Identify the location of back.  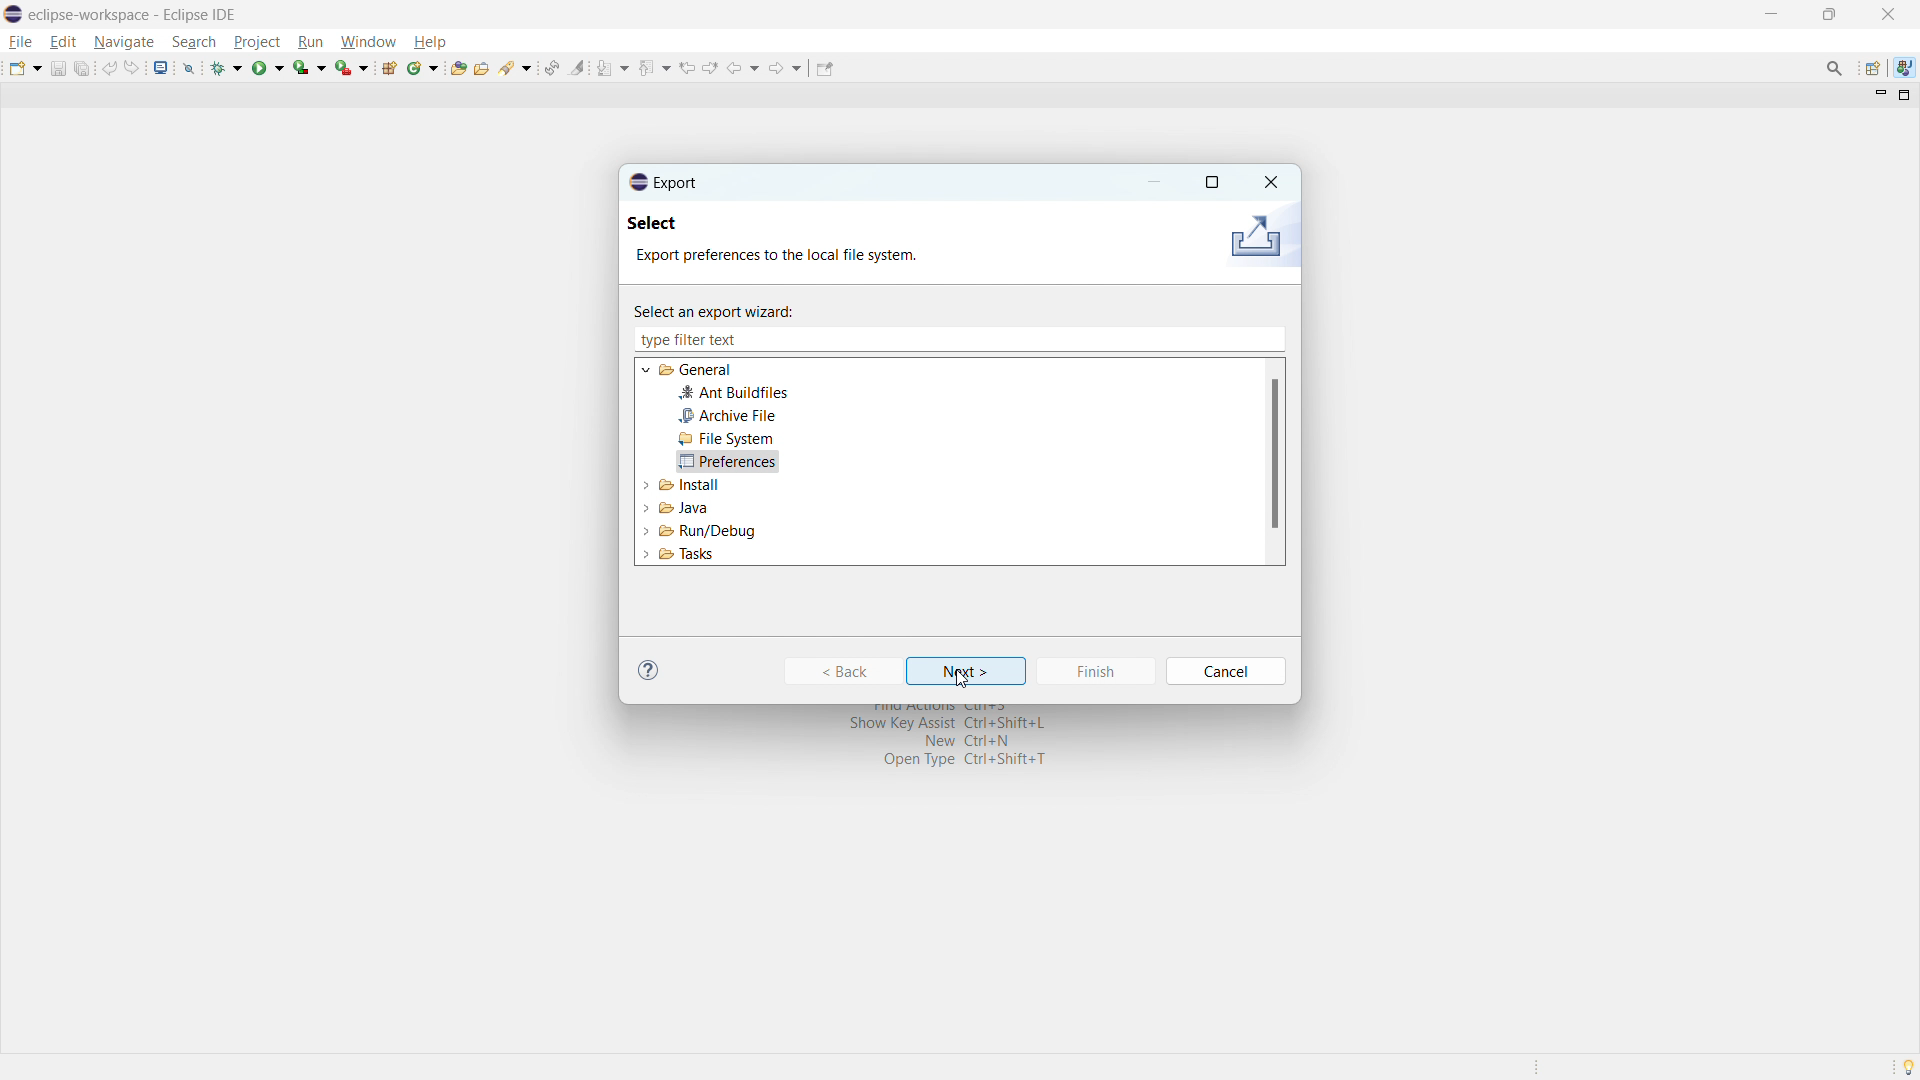
(842, 671).